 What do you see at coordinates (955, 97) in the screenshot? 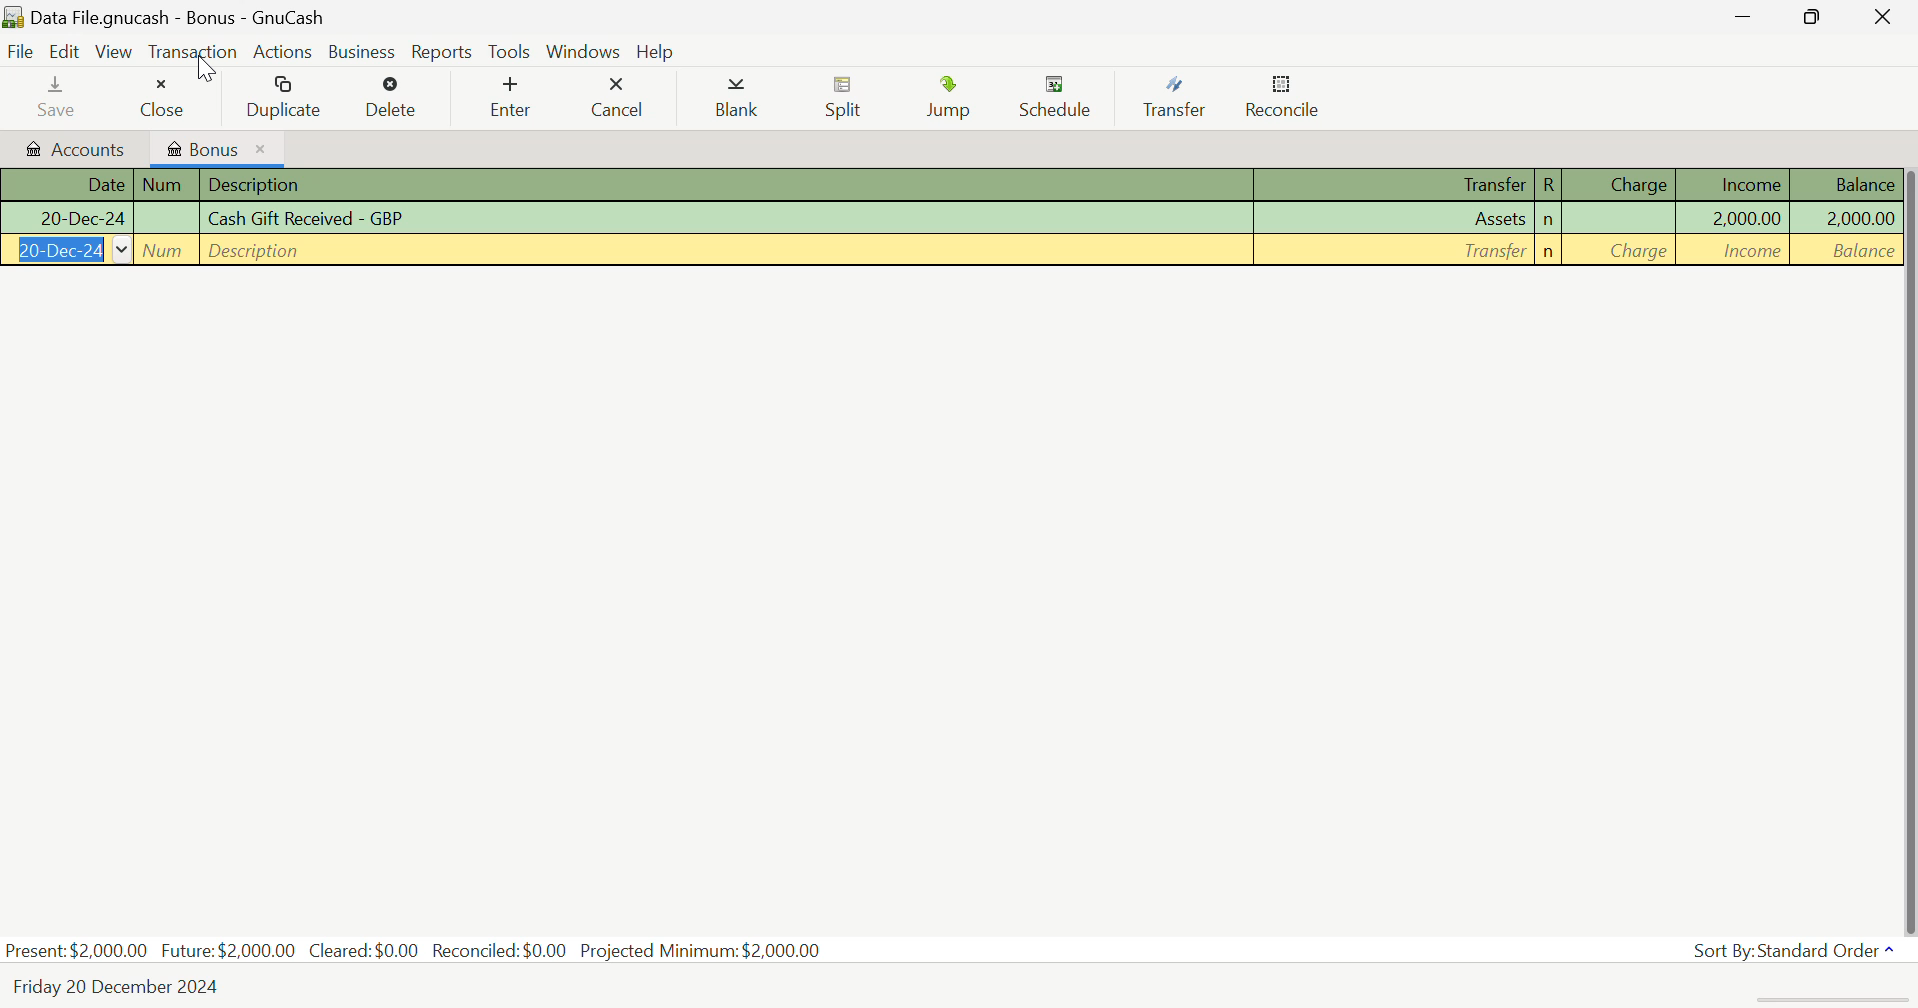
I see `Jump` at bounding box center [955, 97].